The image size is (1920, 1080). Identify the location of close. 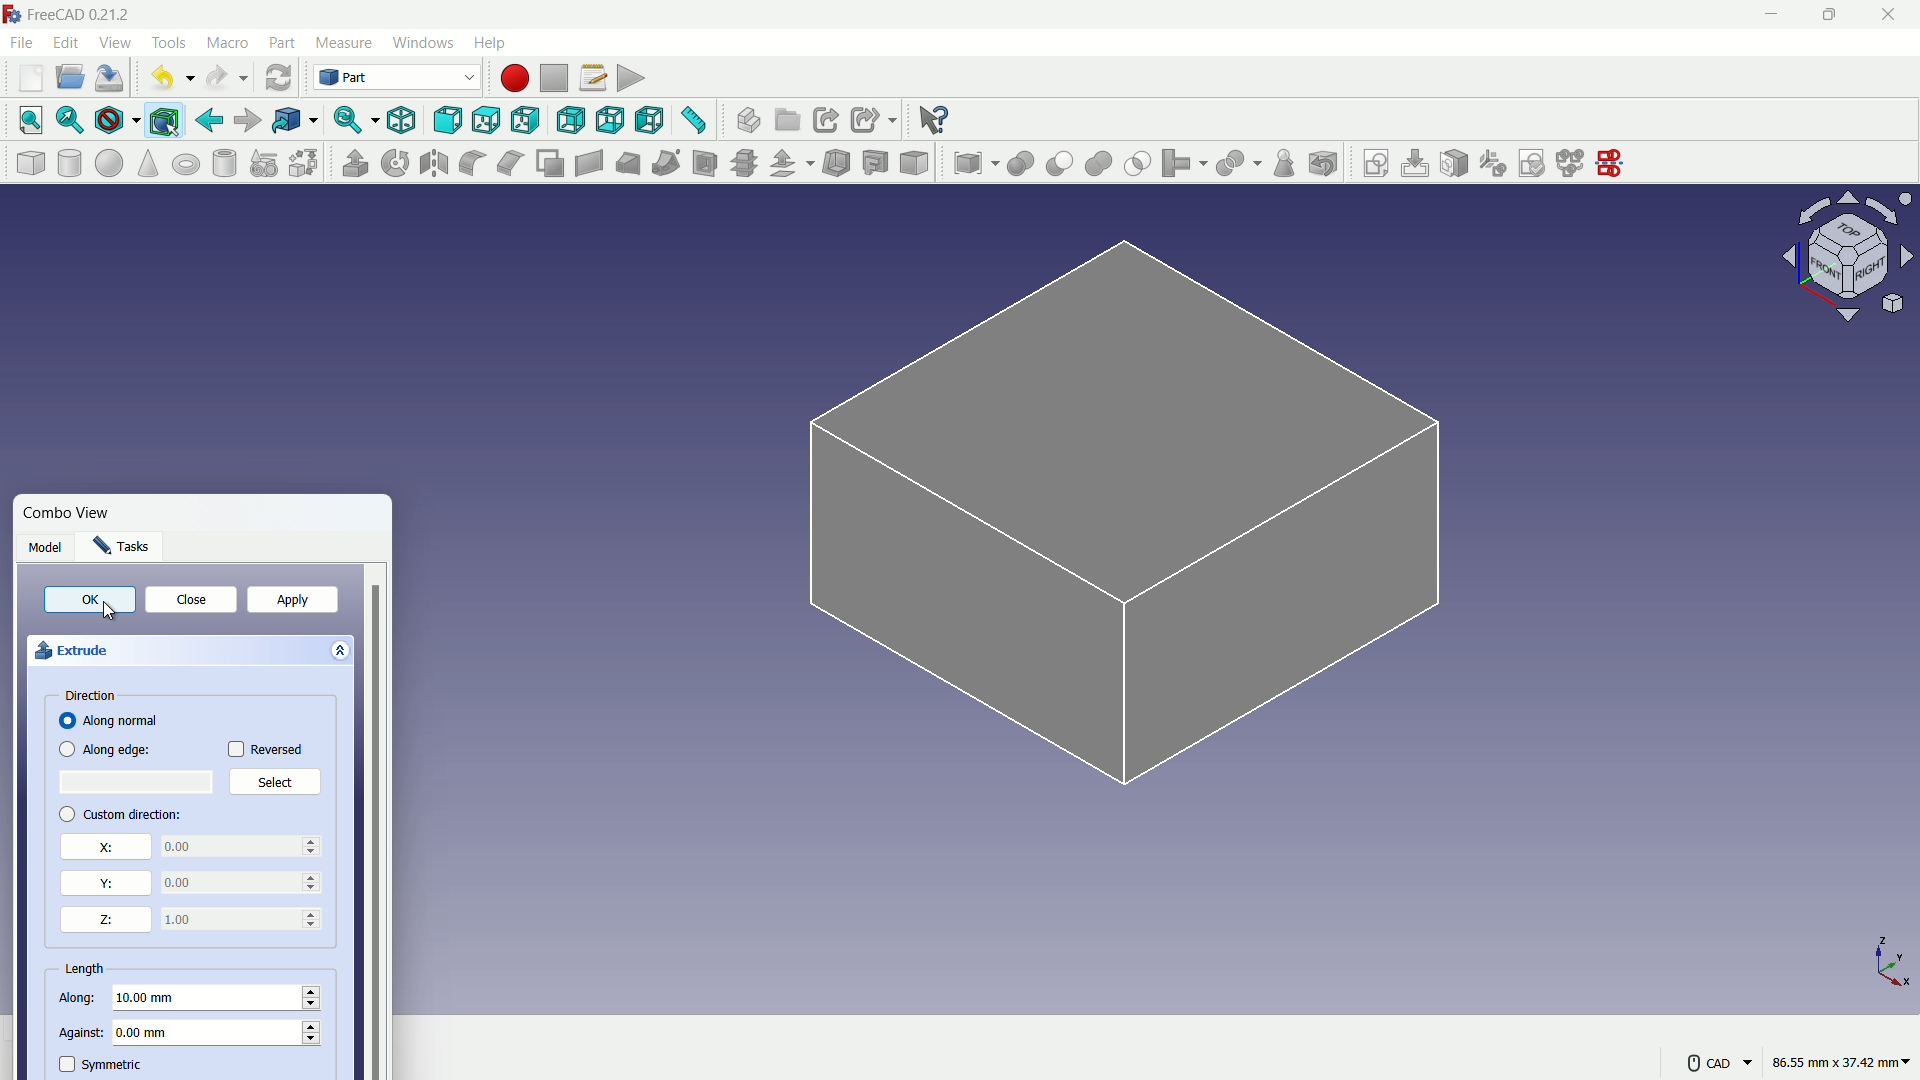
(188, 599).